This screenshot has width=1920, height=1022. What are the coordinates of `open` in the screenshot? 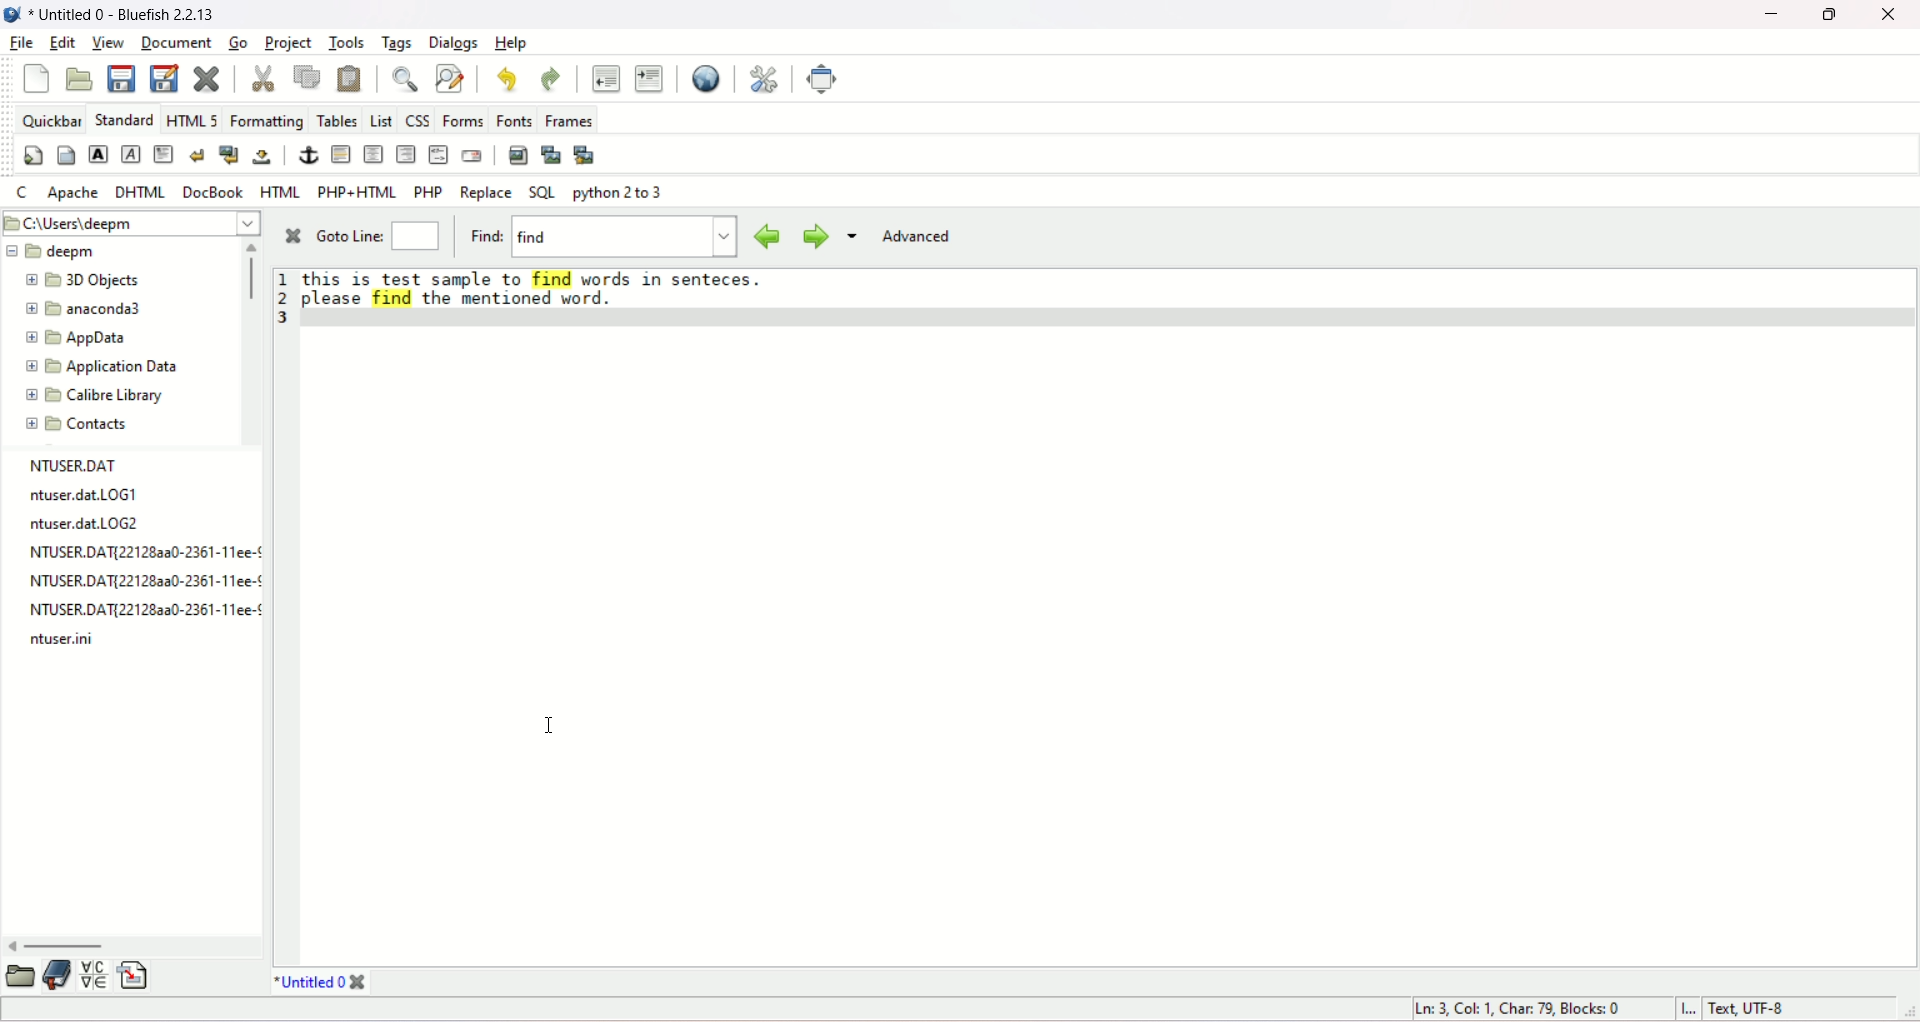 It's located at (79, 79).